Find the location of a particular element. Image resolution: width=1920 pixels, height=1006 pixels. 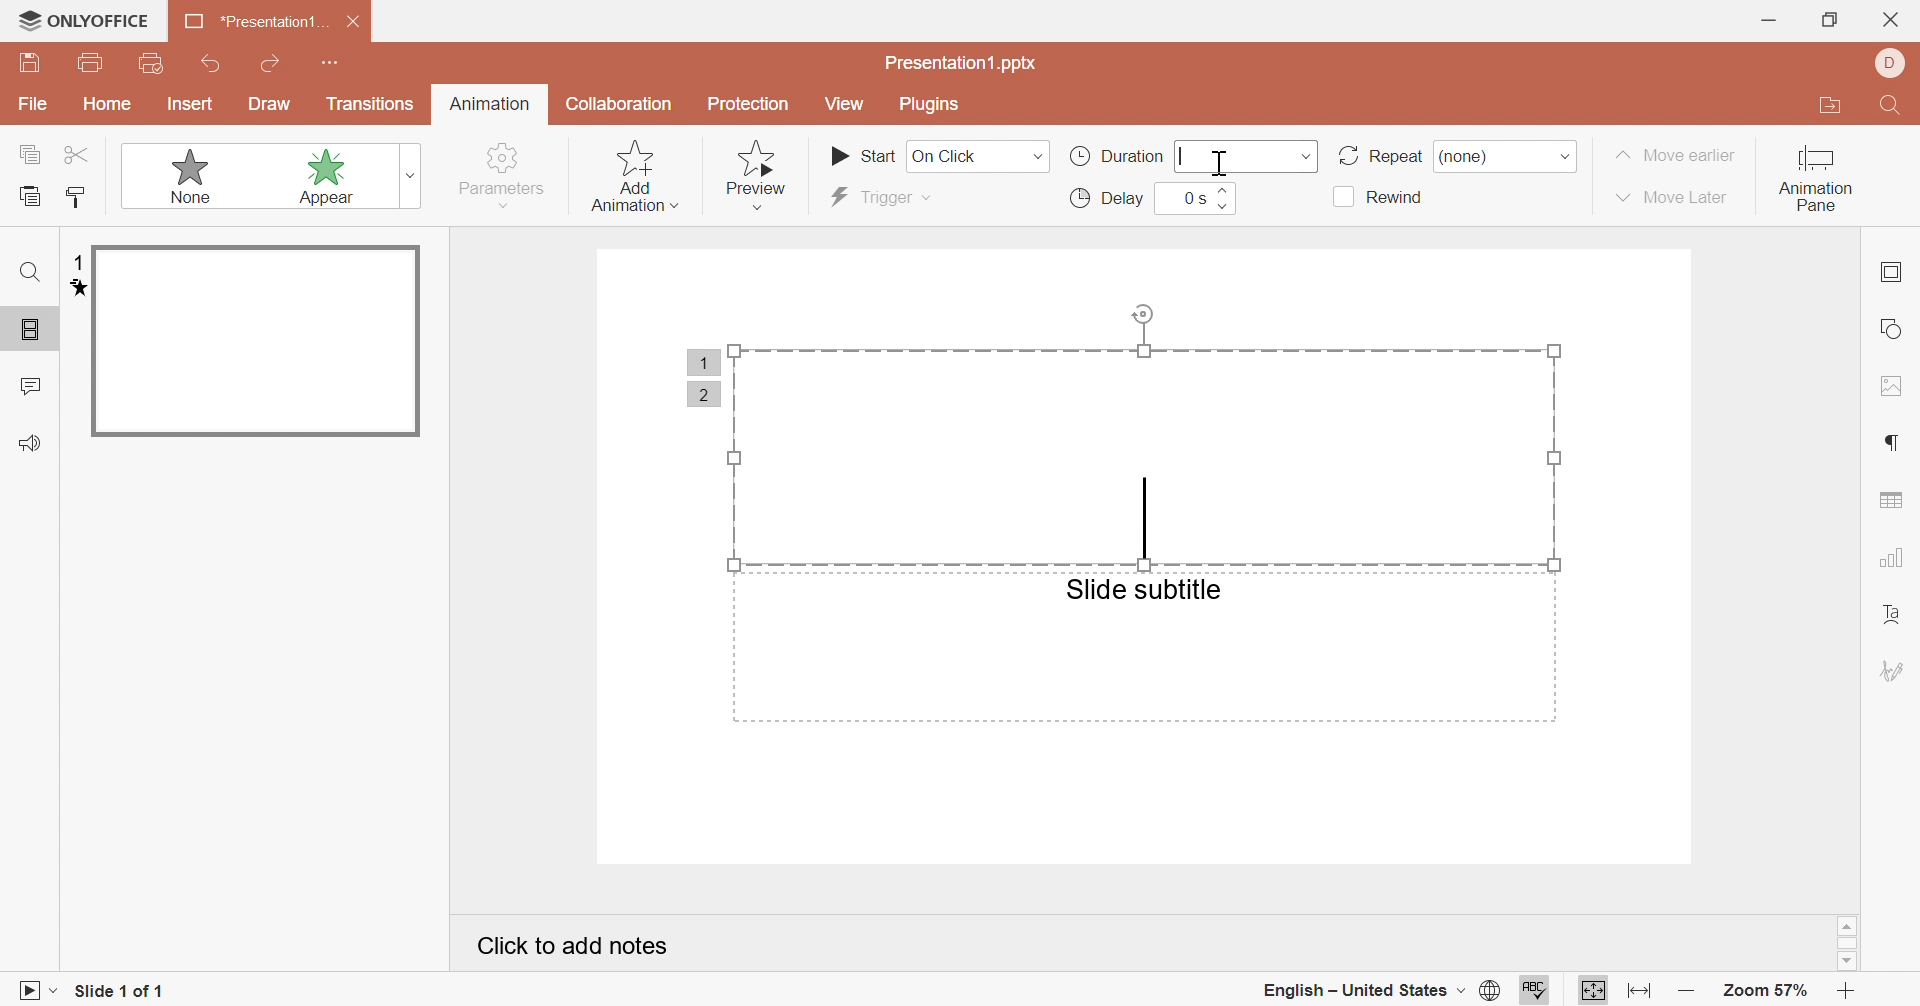

slide 1 of 1 is located at coordinates (121, 992).